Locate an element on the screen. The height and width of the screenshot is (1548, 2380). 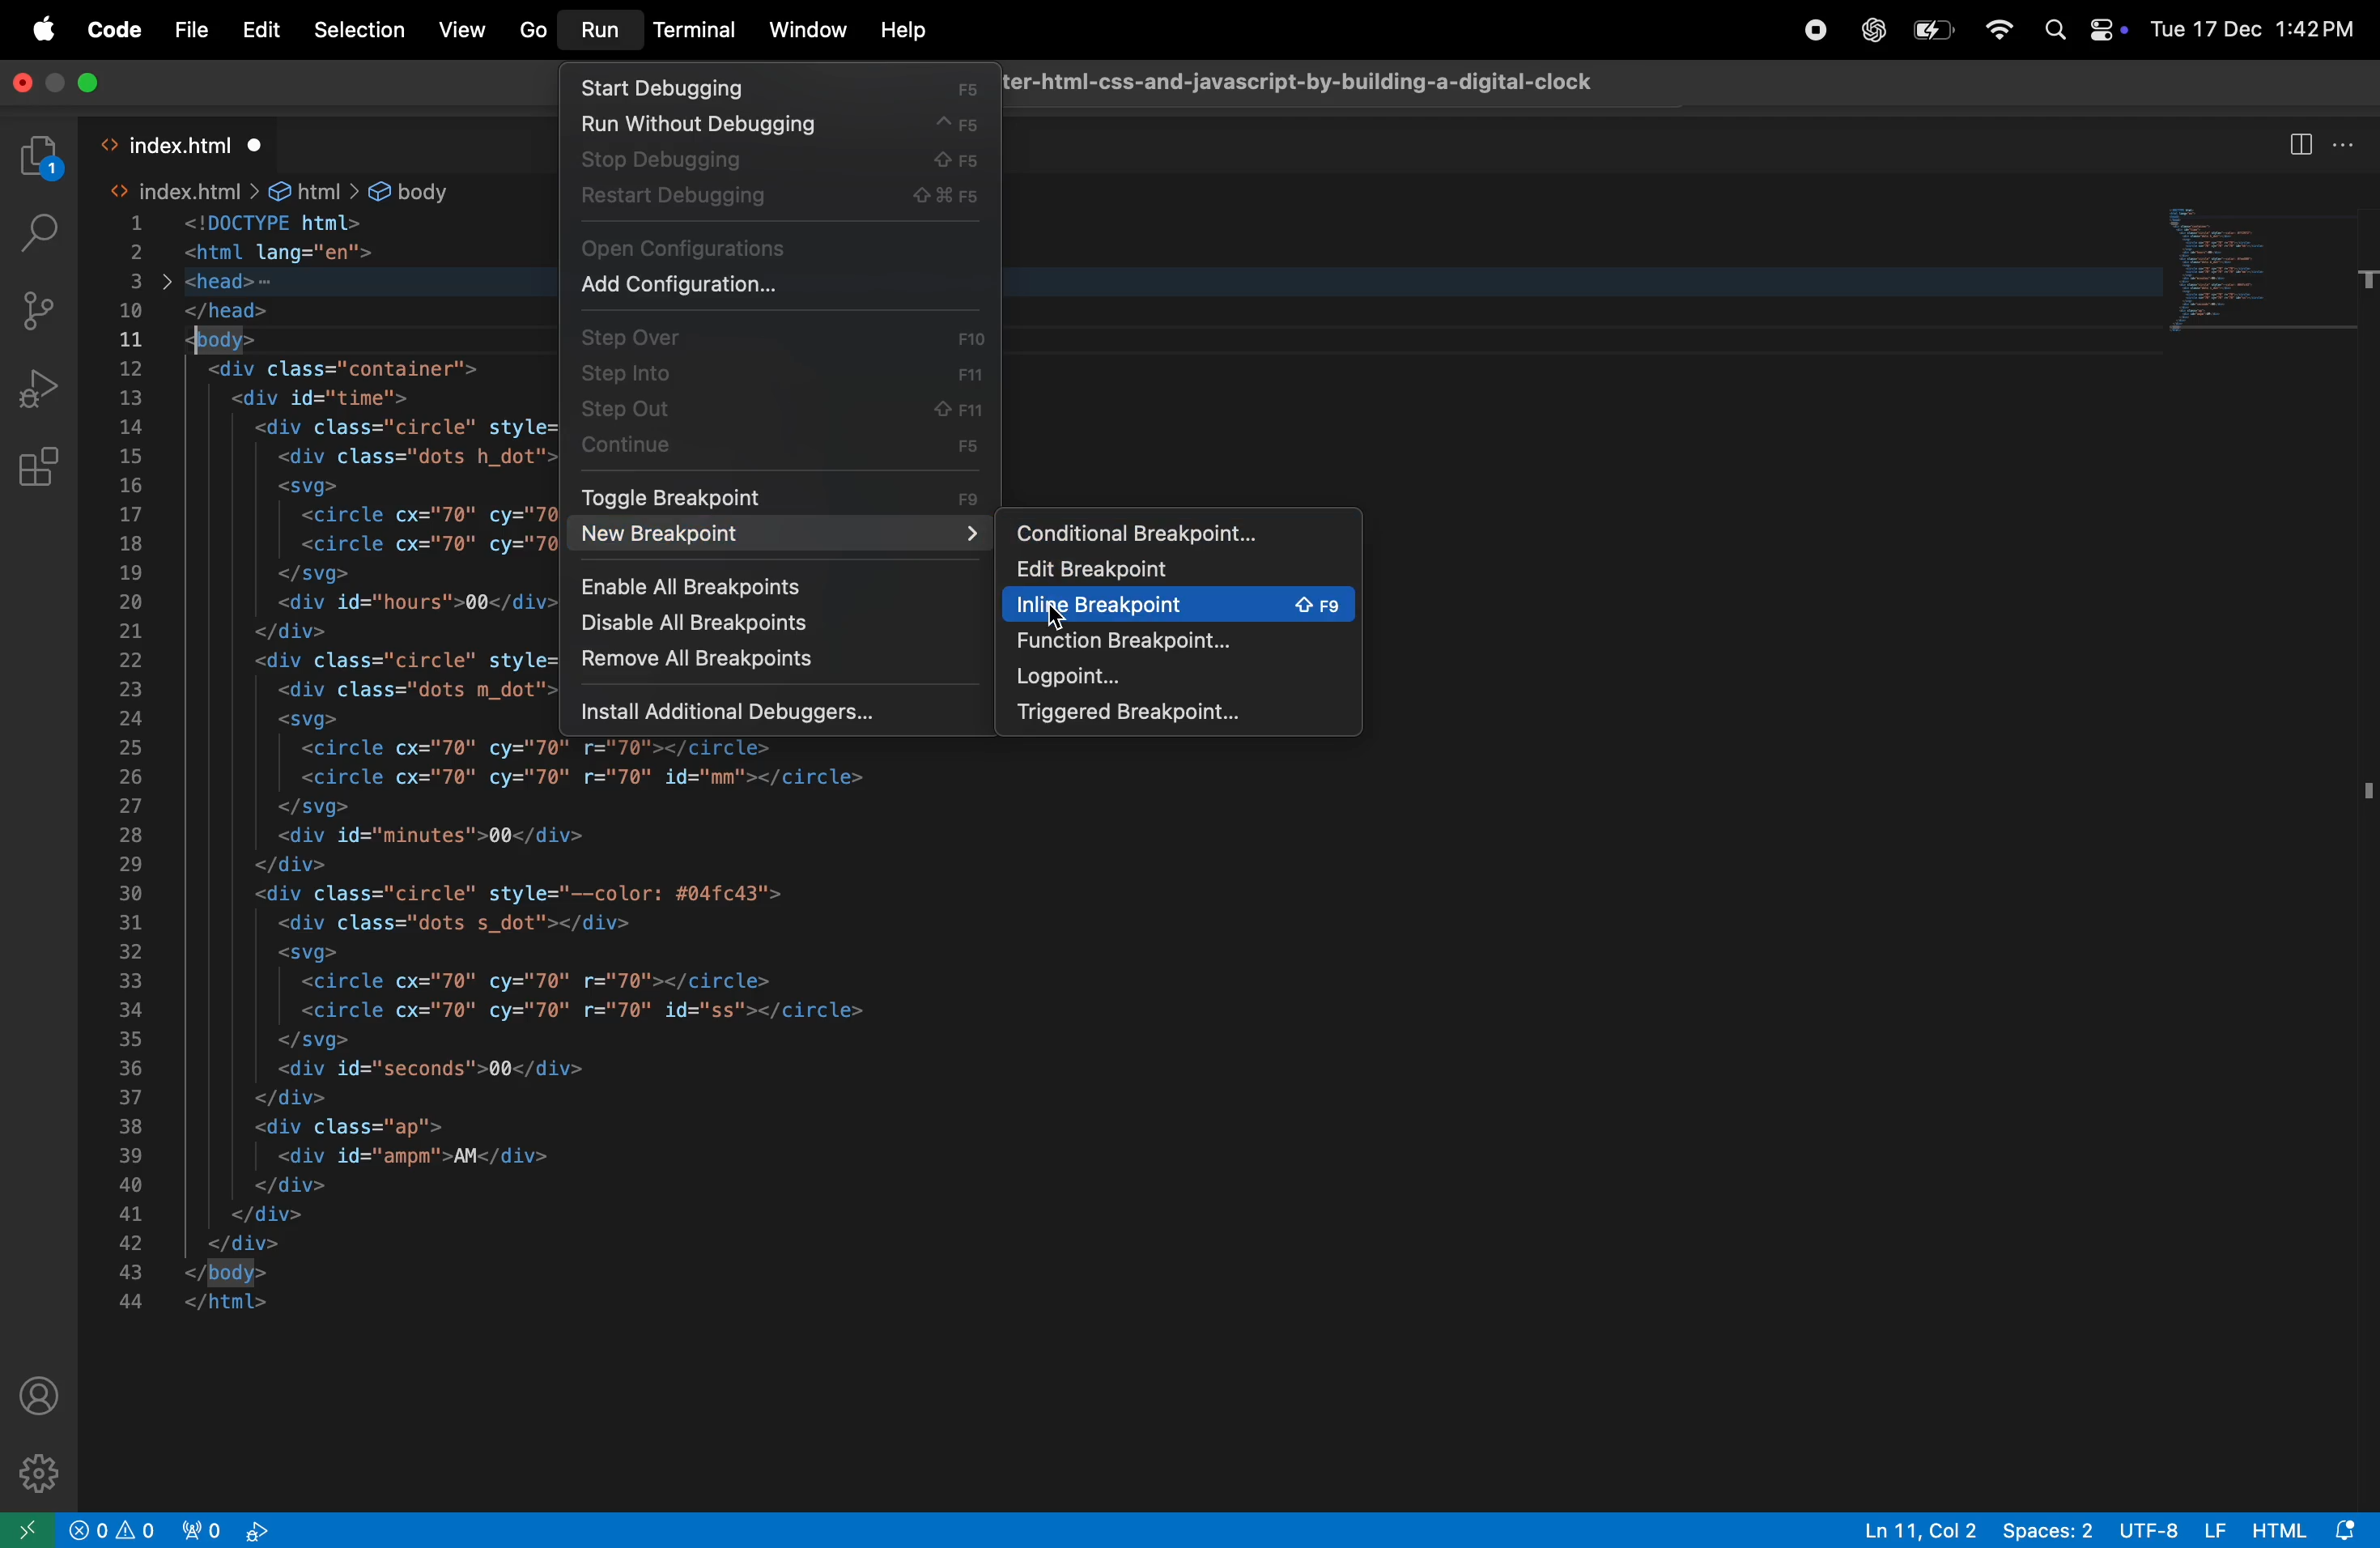
help is located at coordinates (900, 30).